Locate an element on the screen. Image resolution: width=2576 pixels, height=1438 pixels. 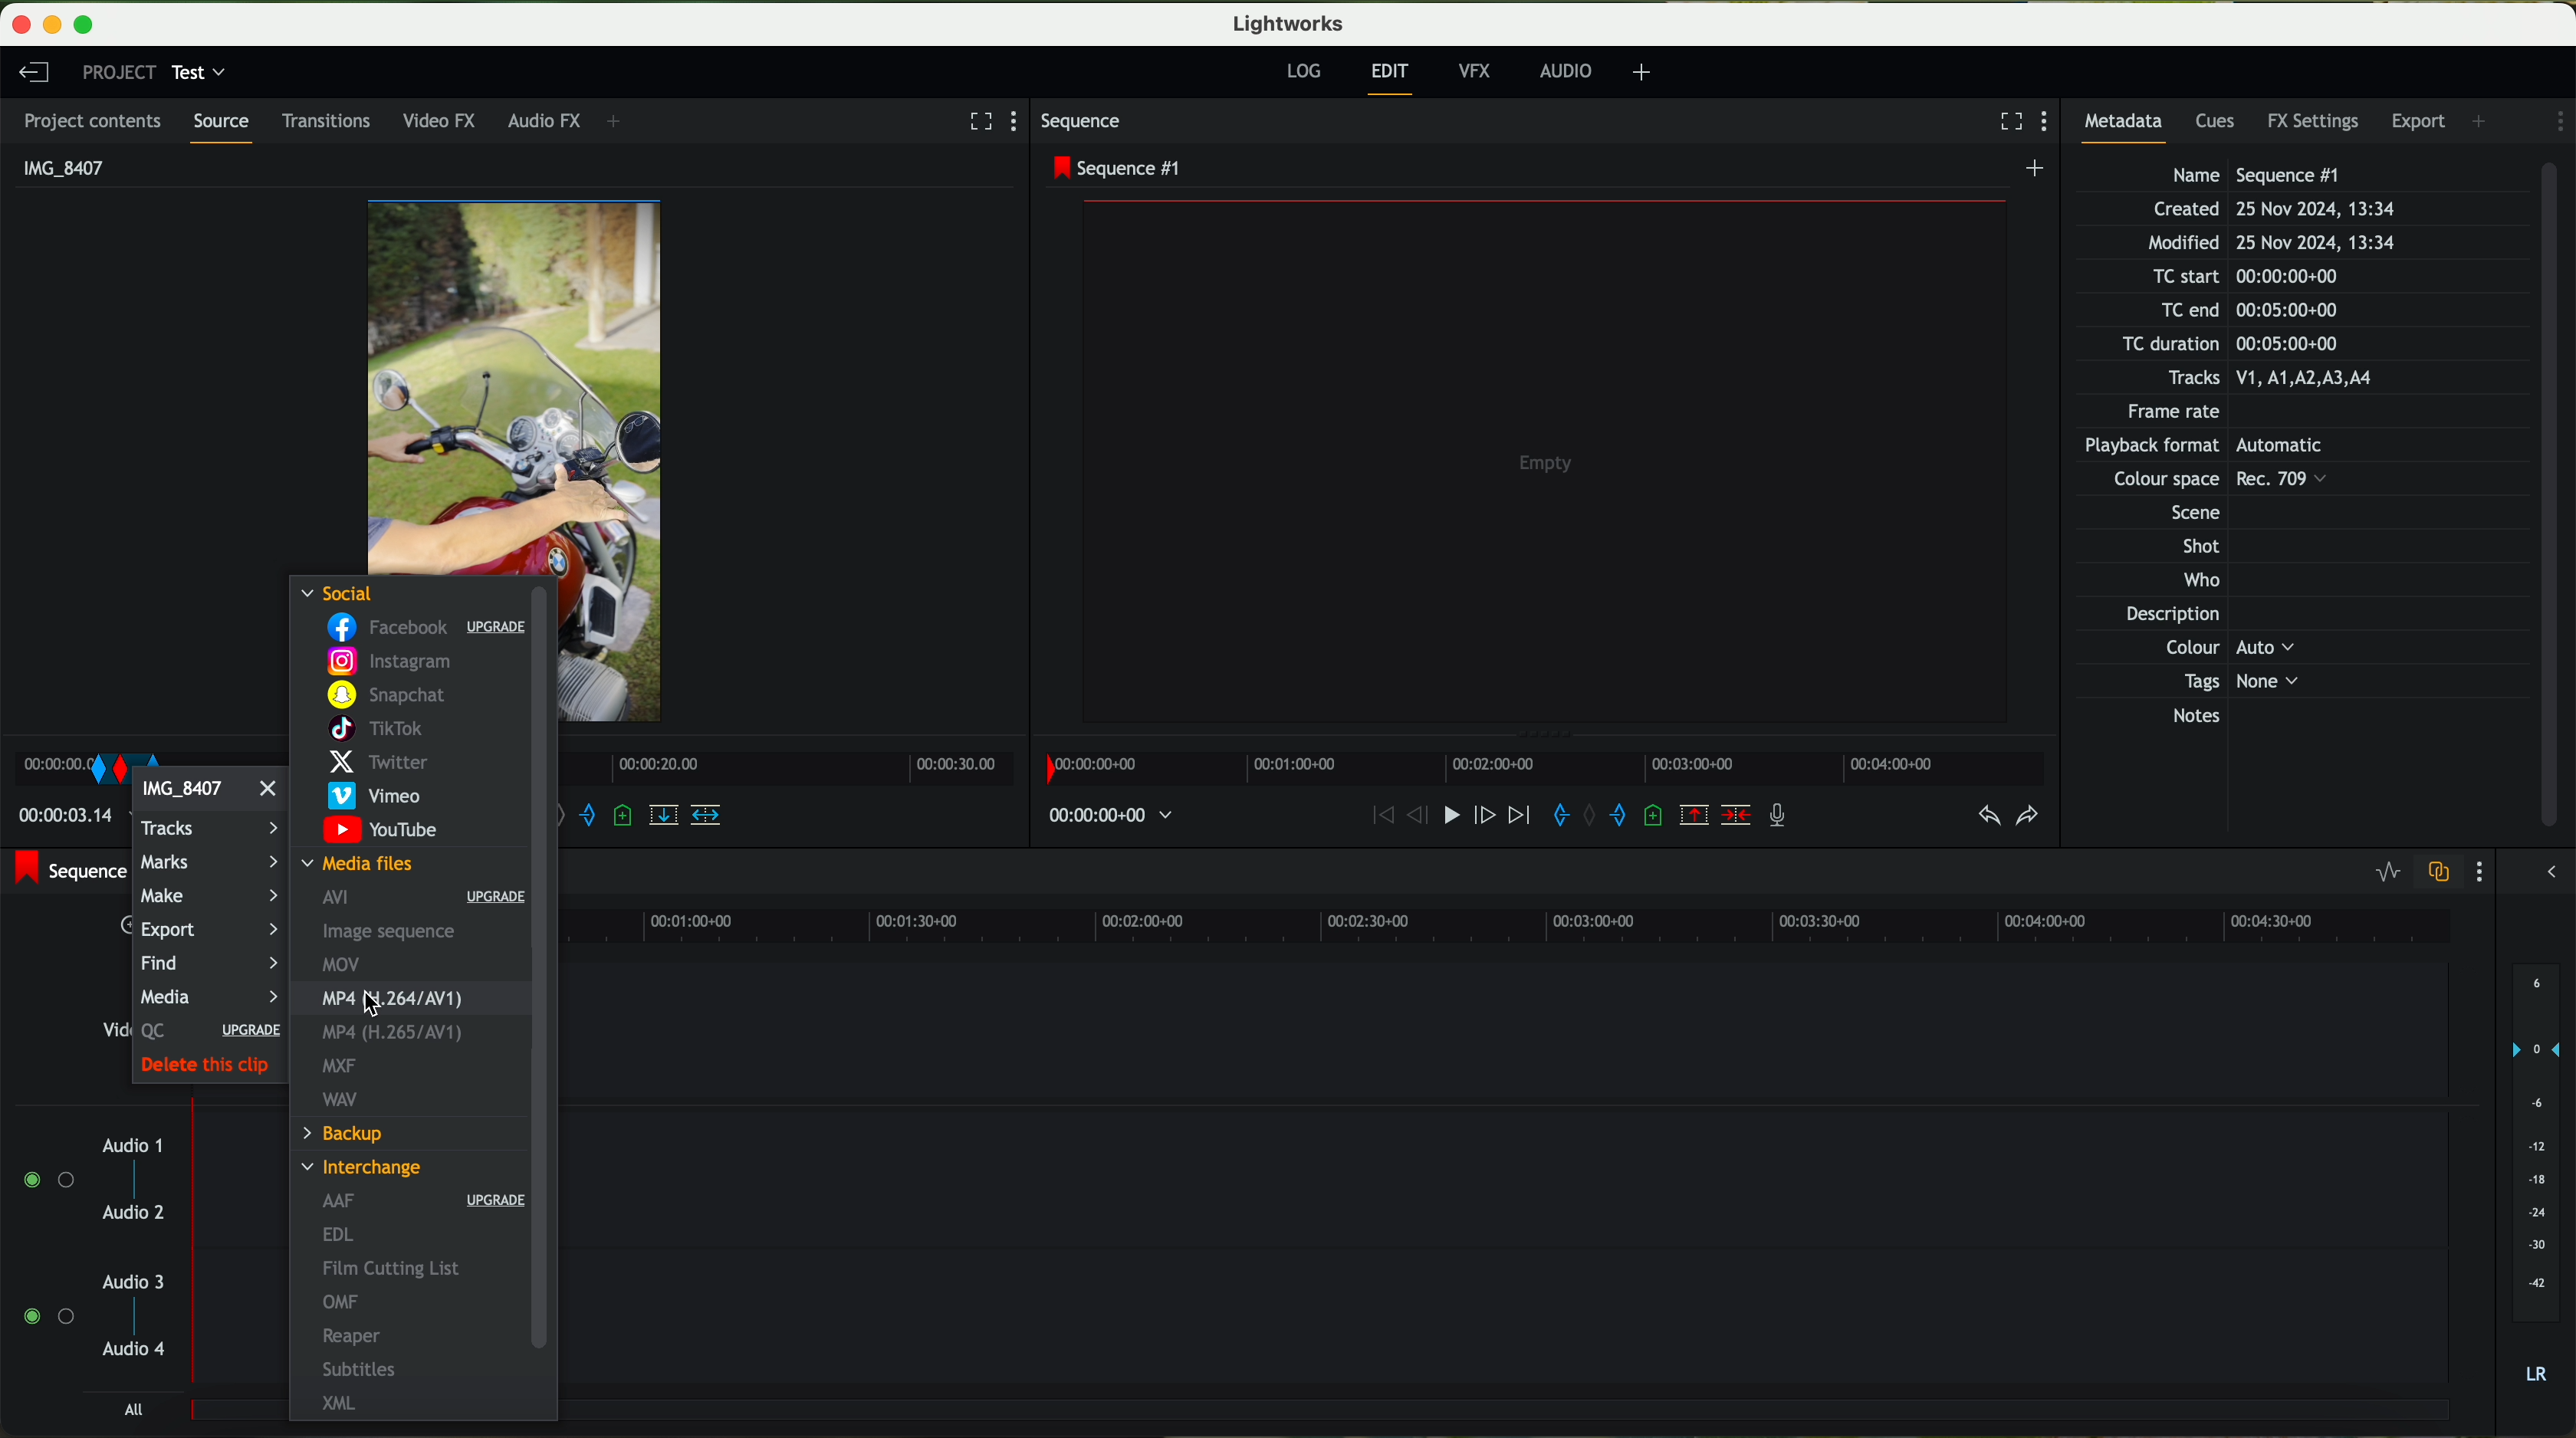
MOV is located at coordinates (343, 963).